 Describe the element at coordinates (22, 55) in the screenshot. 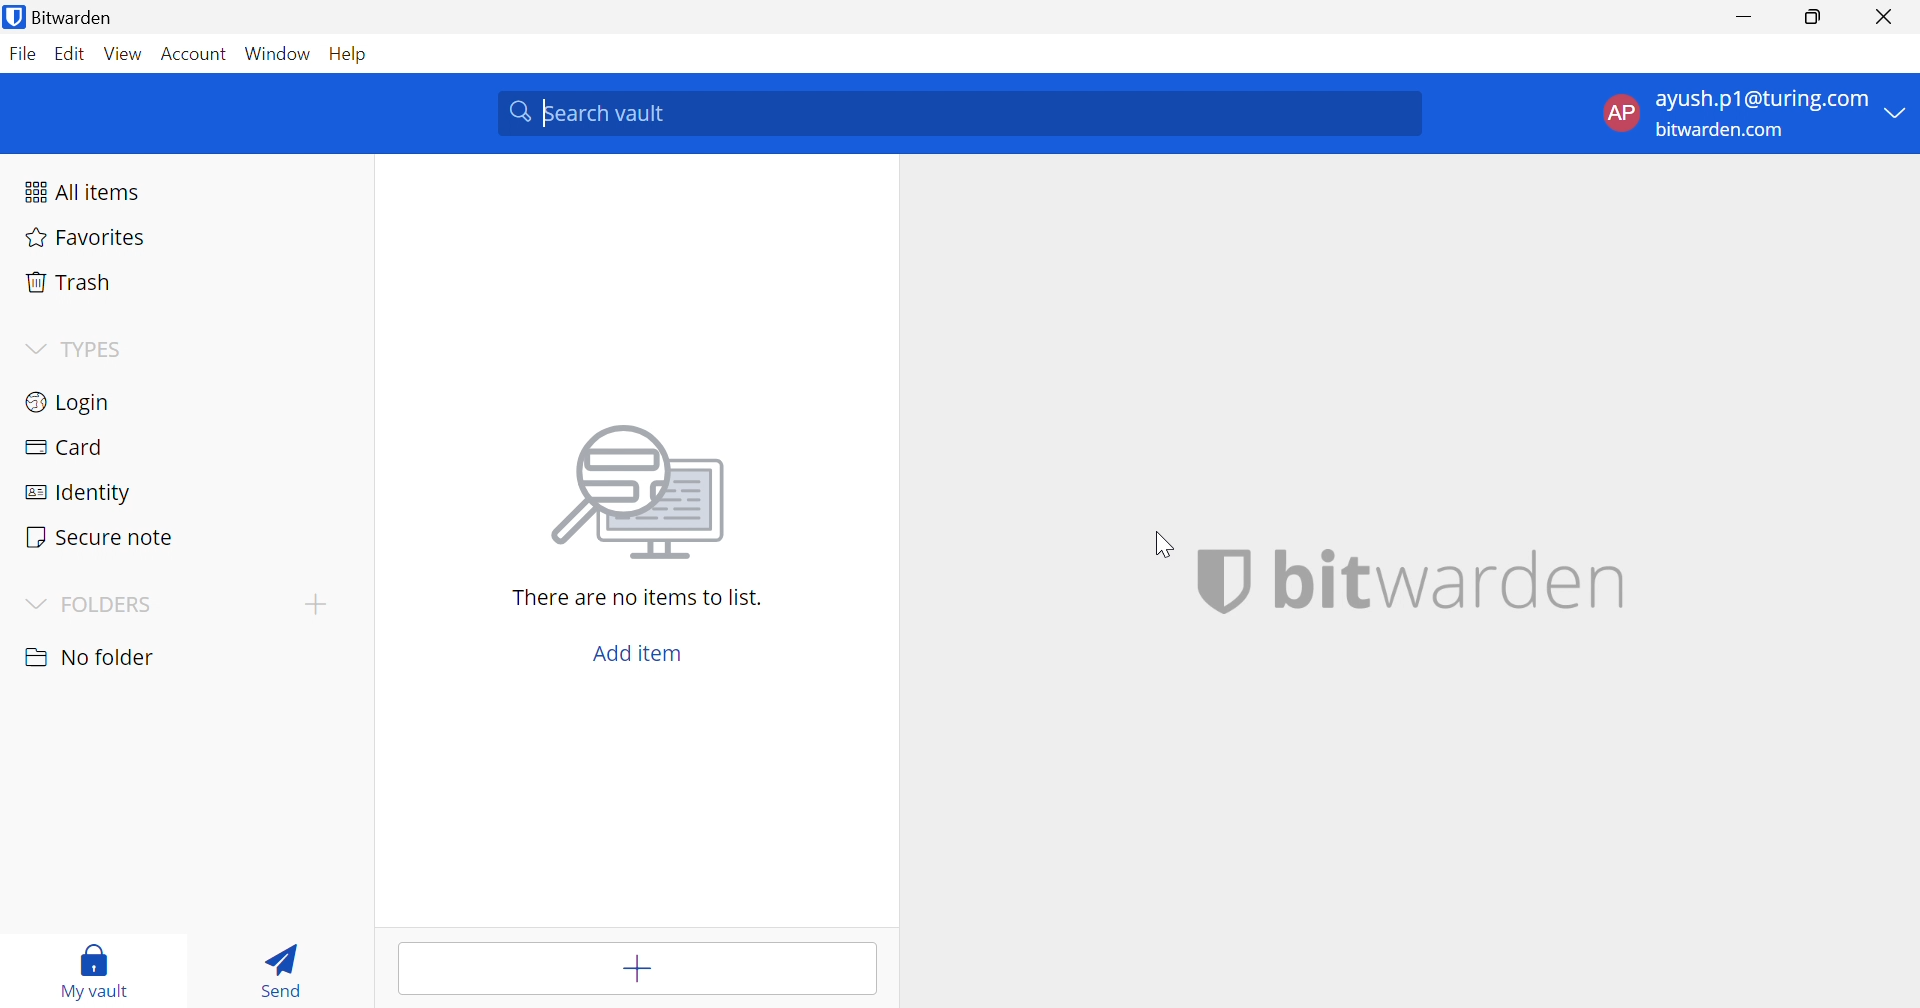

I see `File` at that location.